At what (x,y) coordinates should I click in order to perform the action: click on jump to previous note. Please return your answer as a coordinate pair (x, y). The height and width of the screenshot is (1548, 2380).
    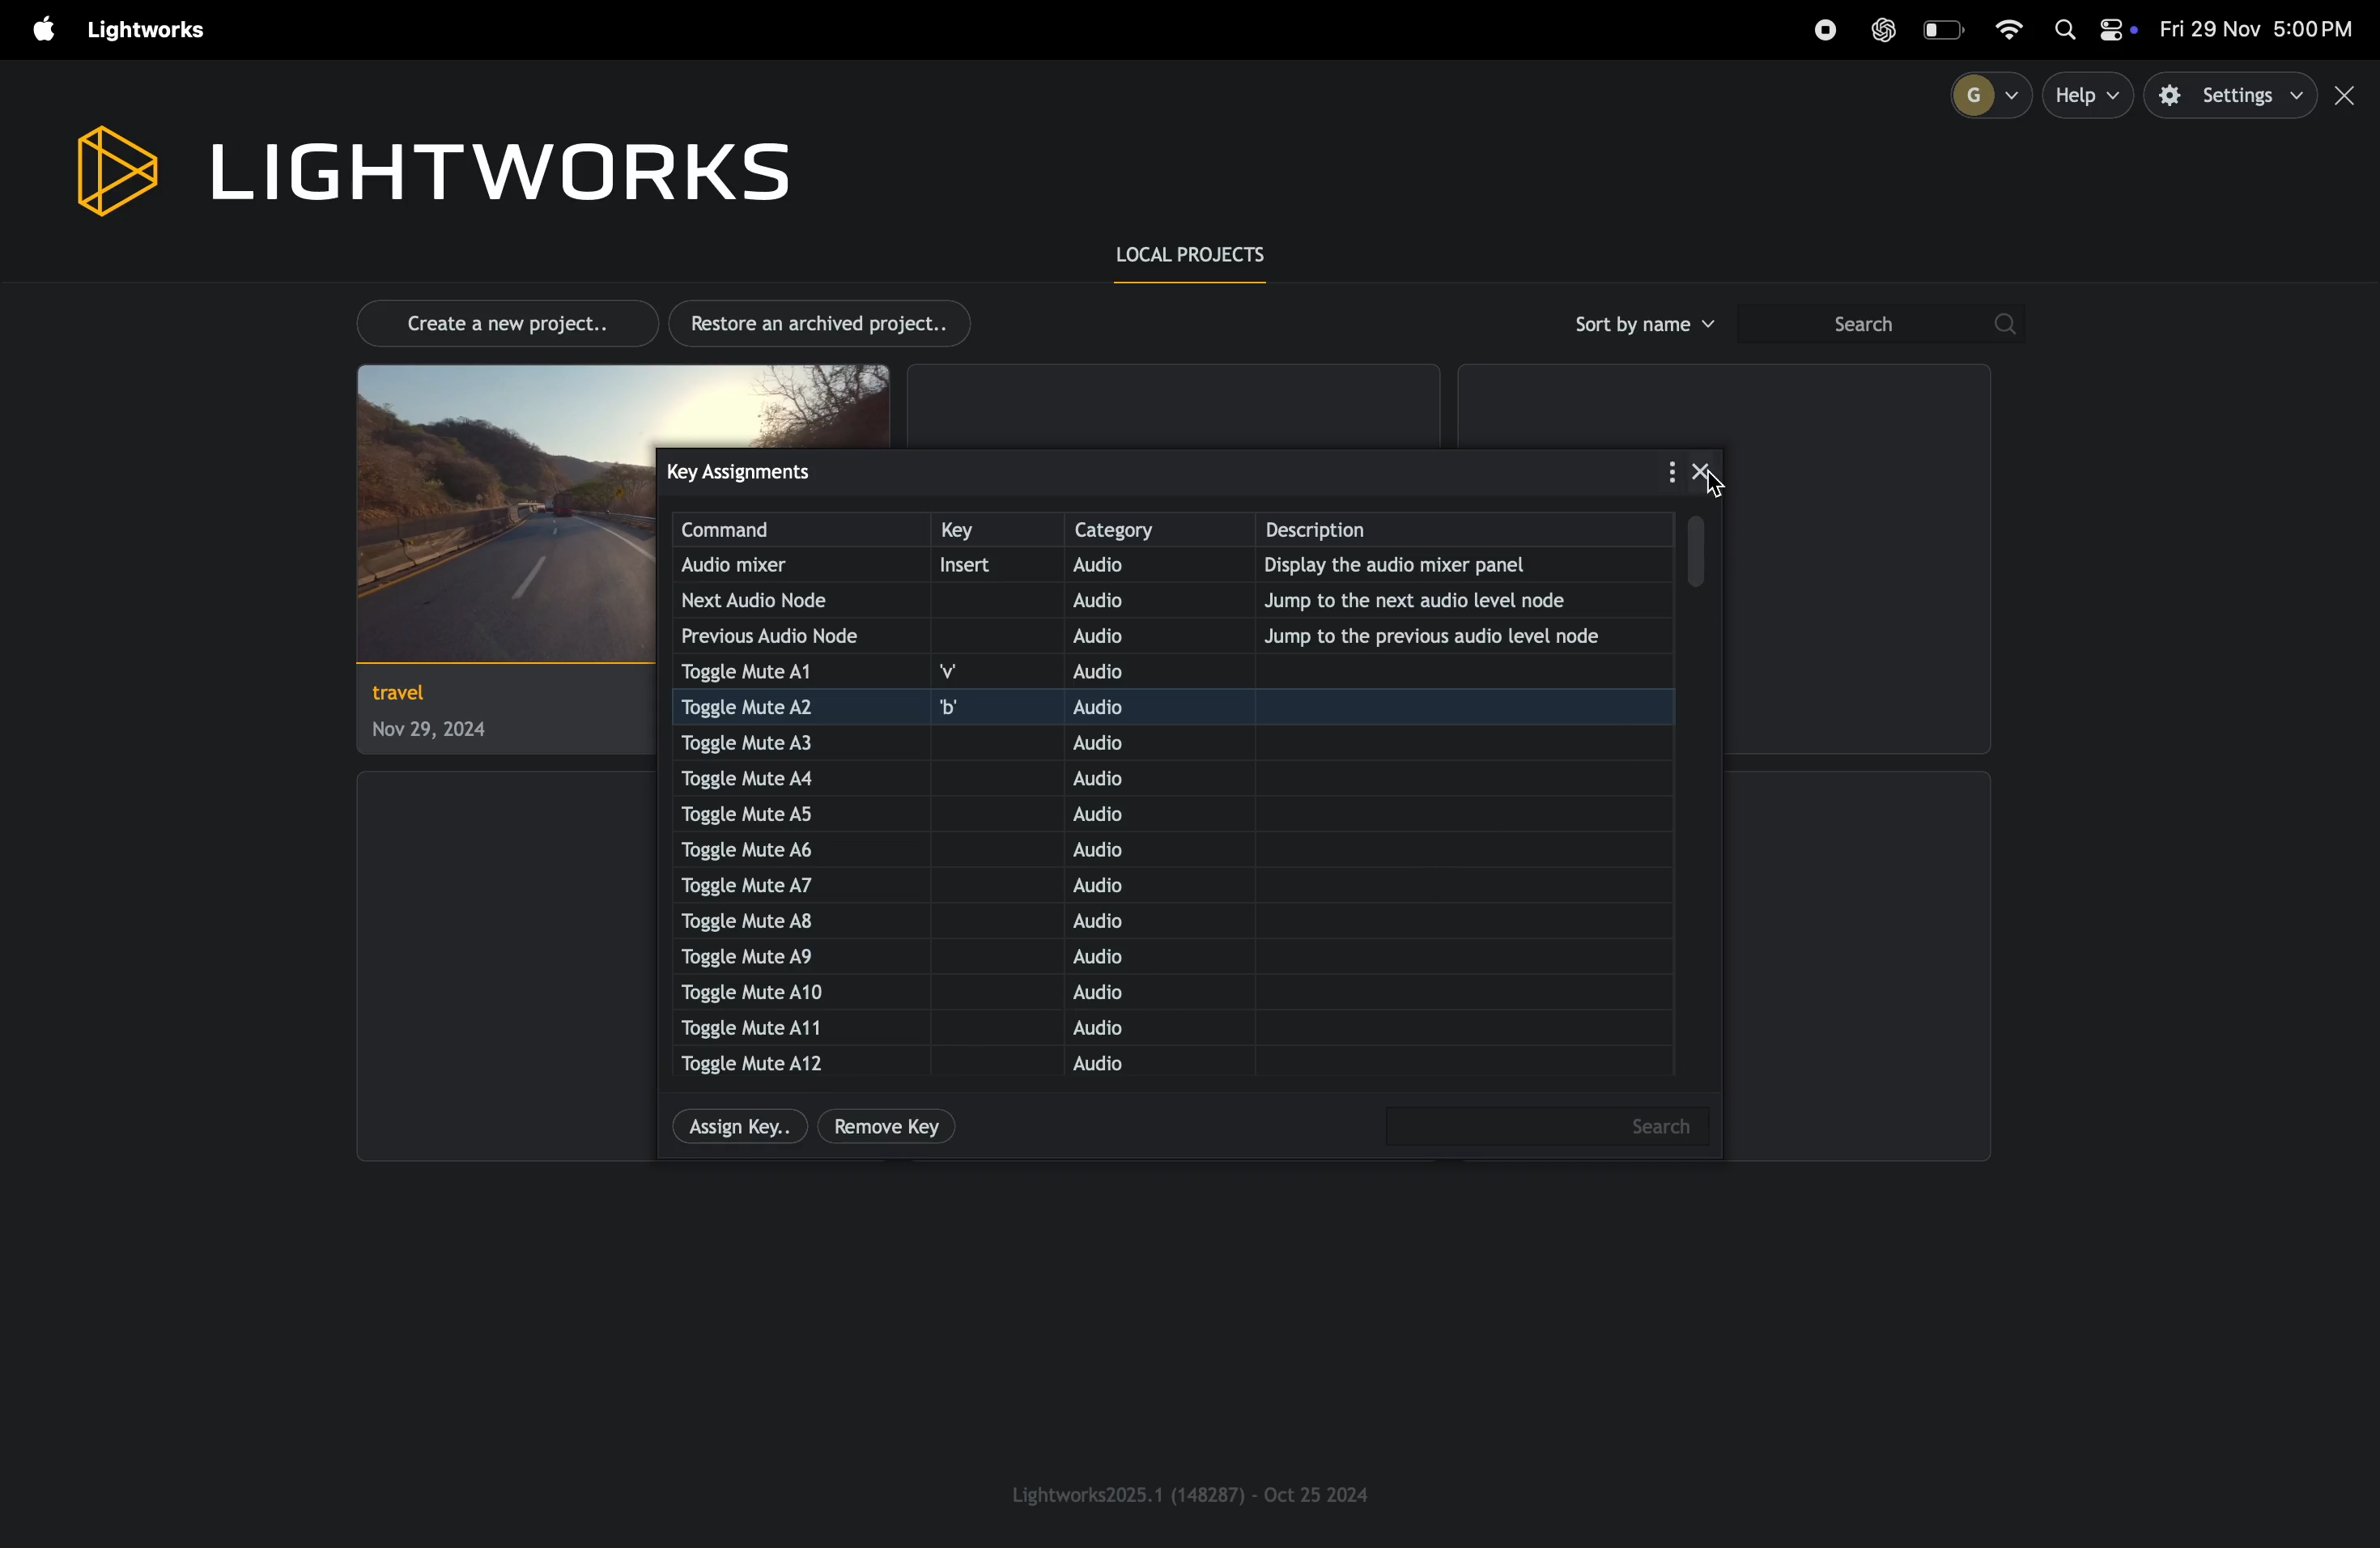
    Looking at the image, I should click on (1446, 636).